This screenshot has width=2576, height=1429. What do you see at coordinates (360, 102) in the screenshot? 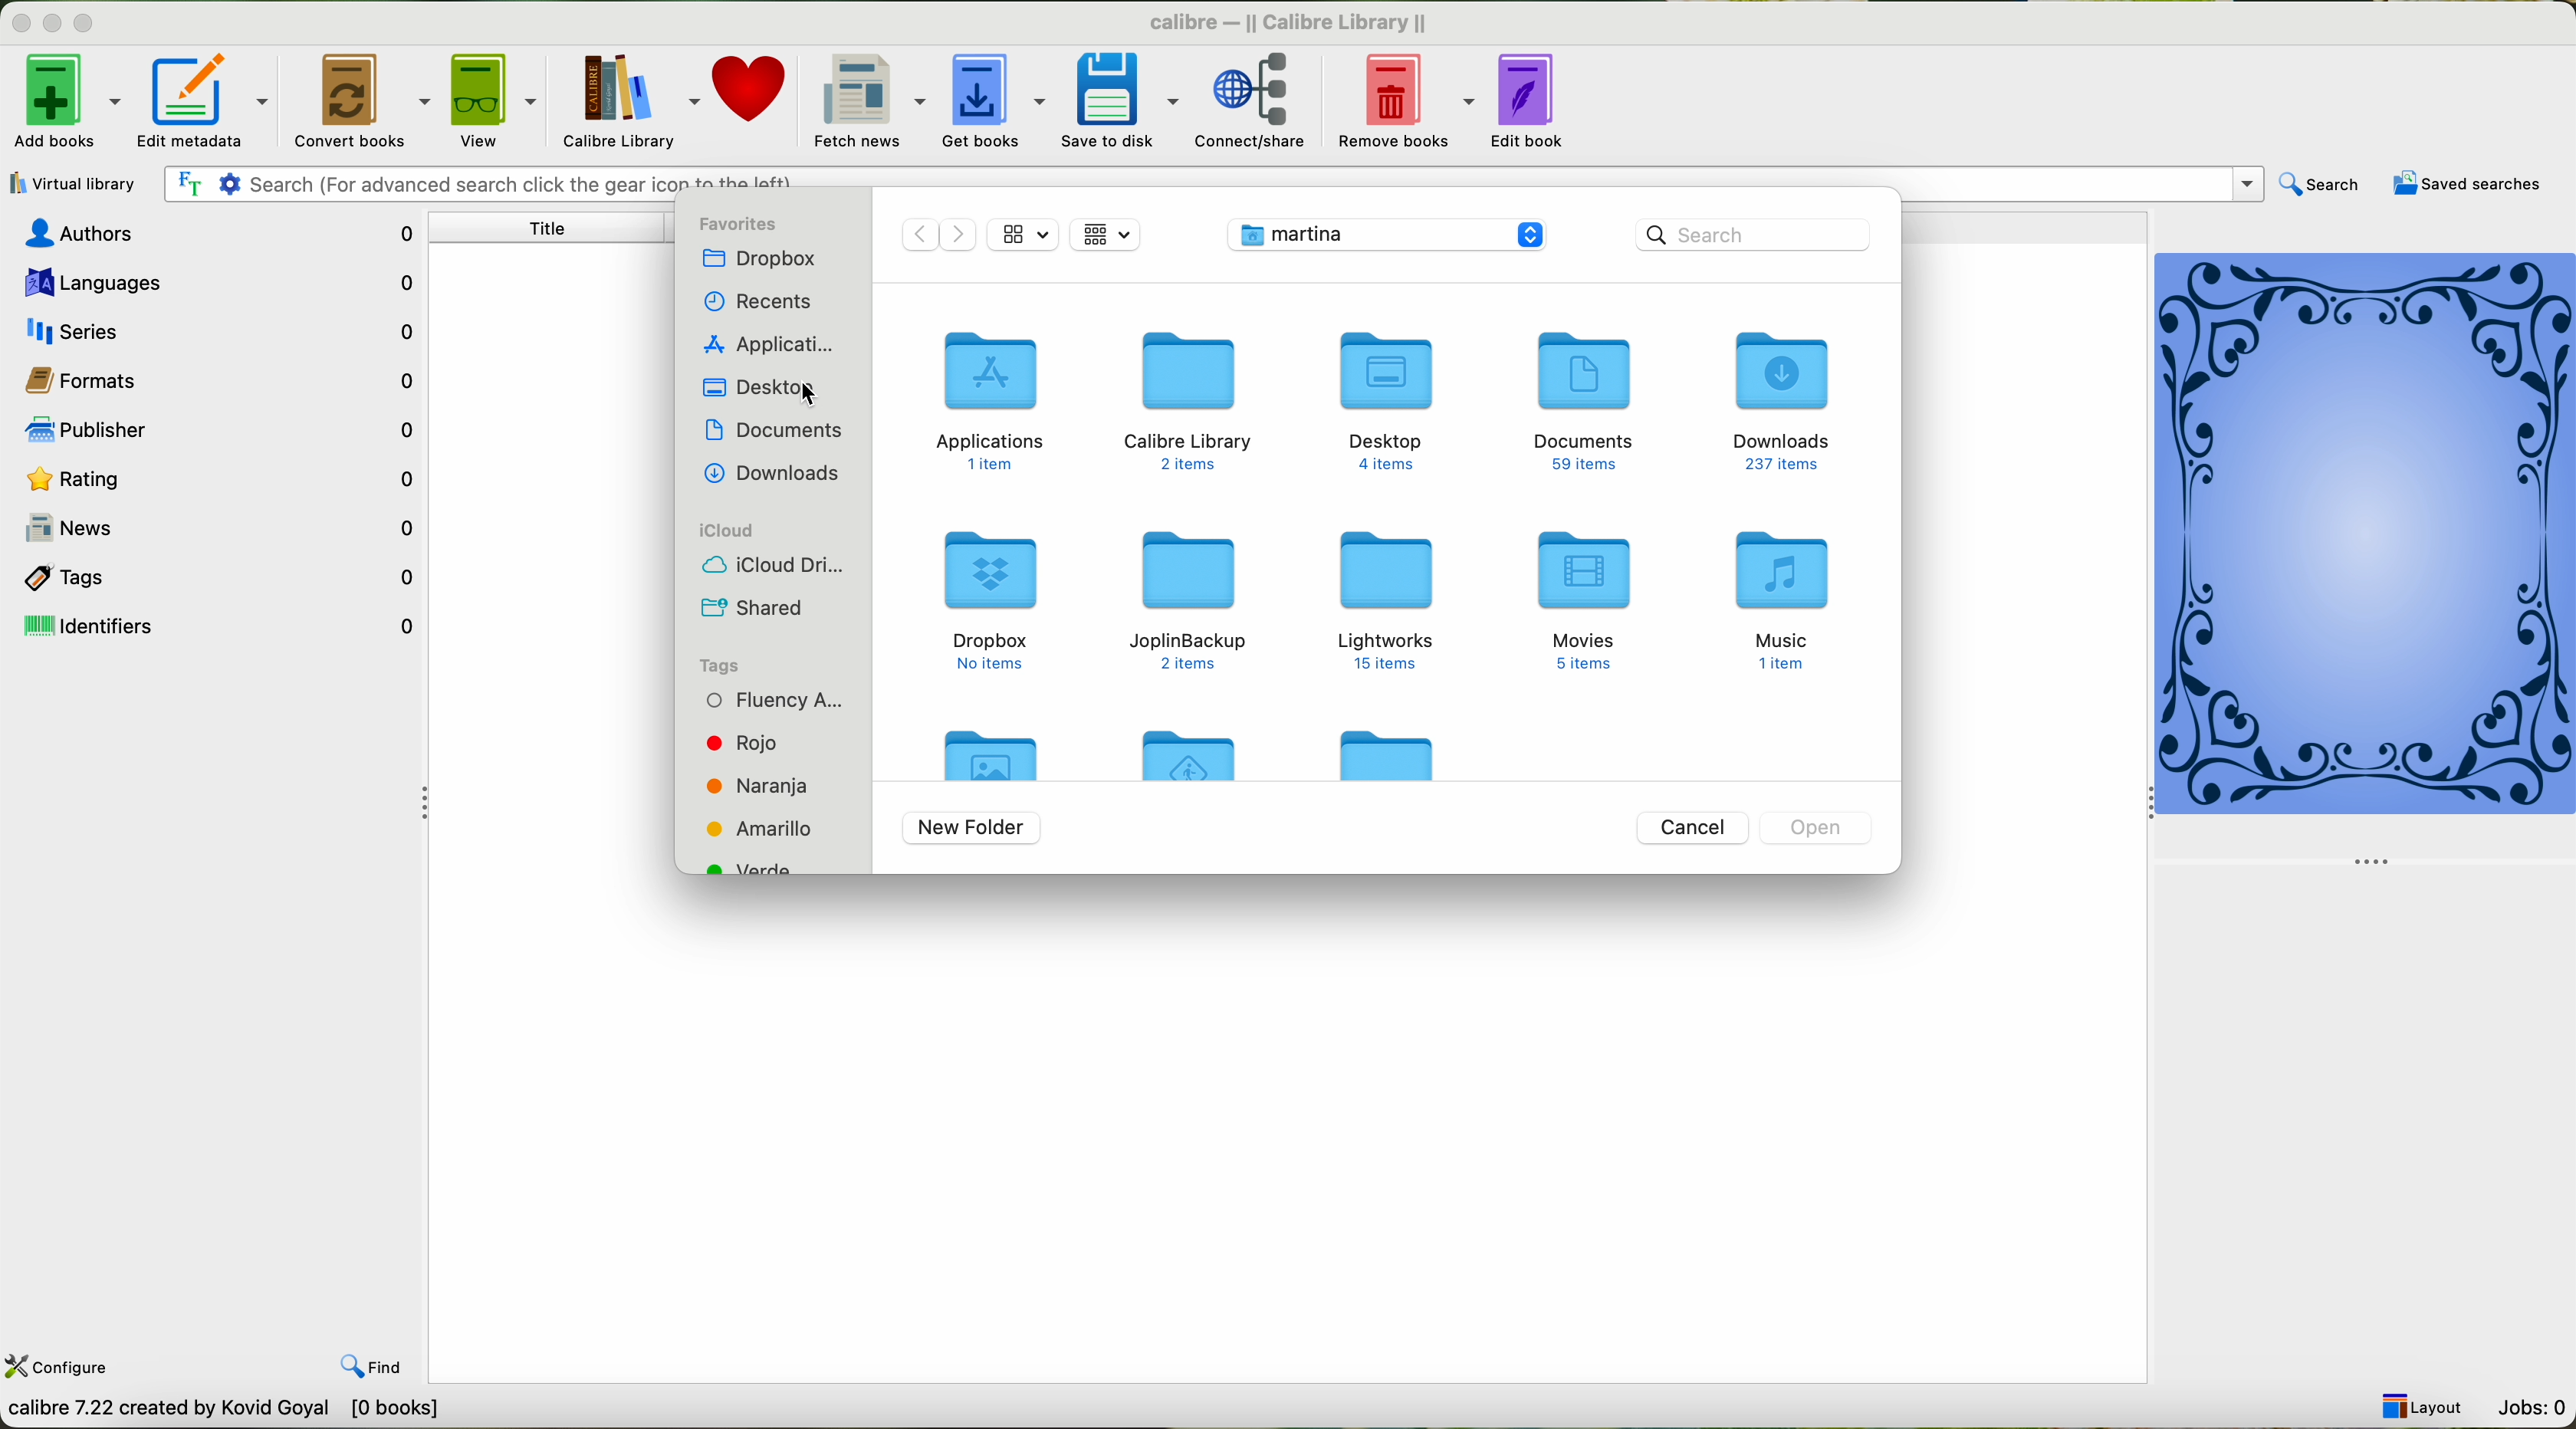
I see `convert books` at bounding box center [360, 102].